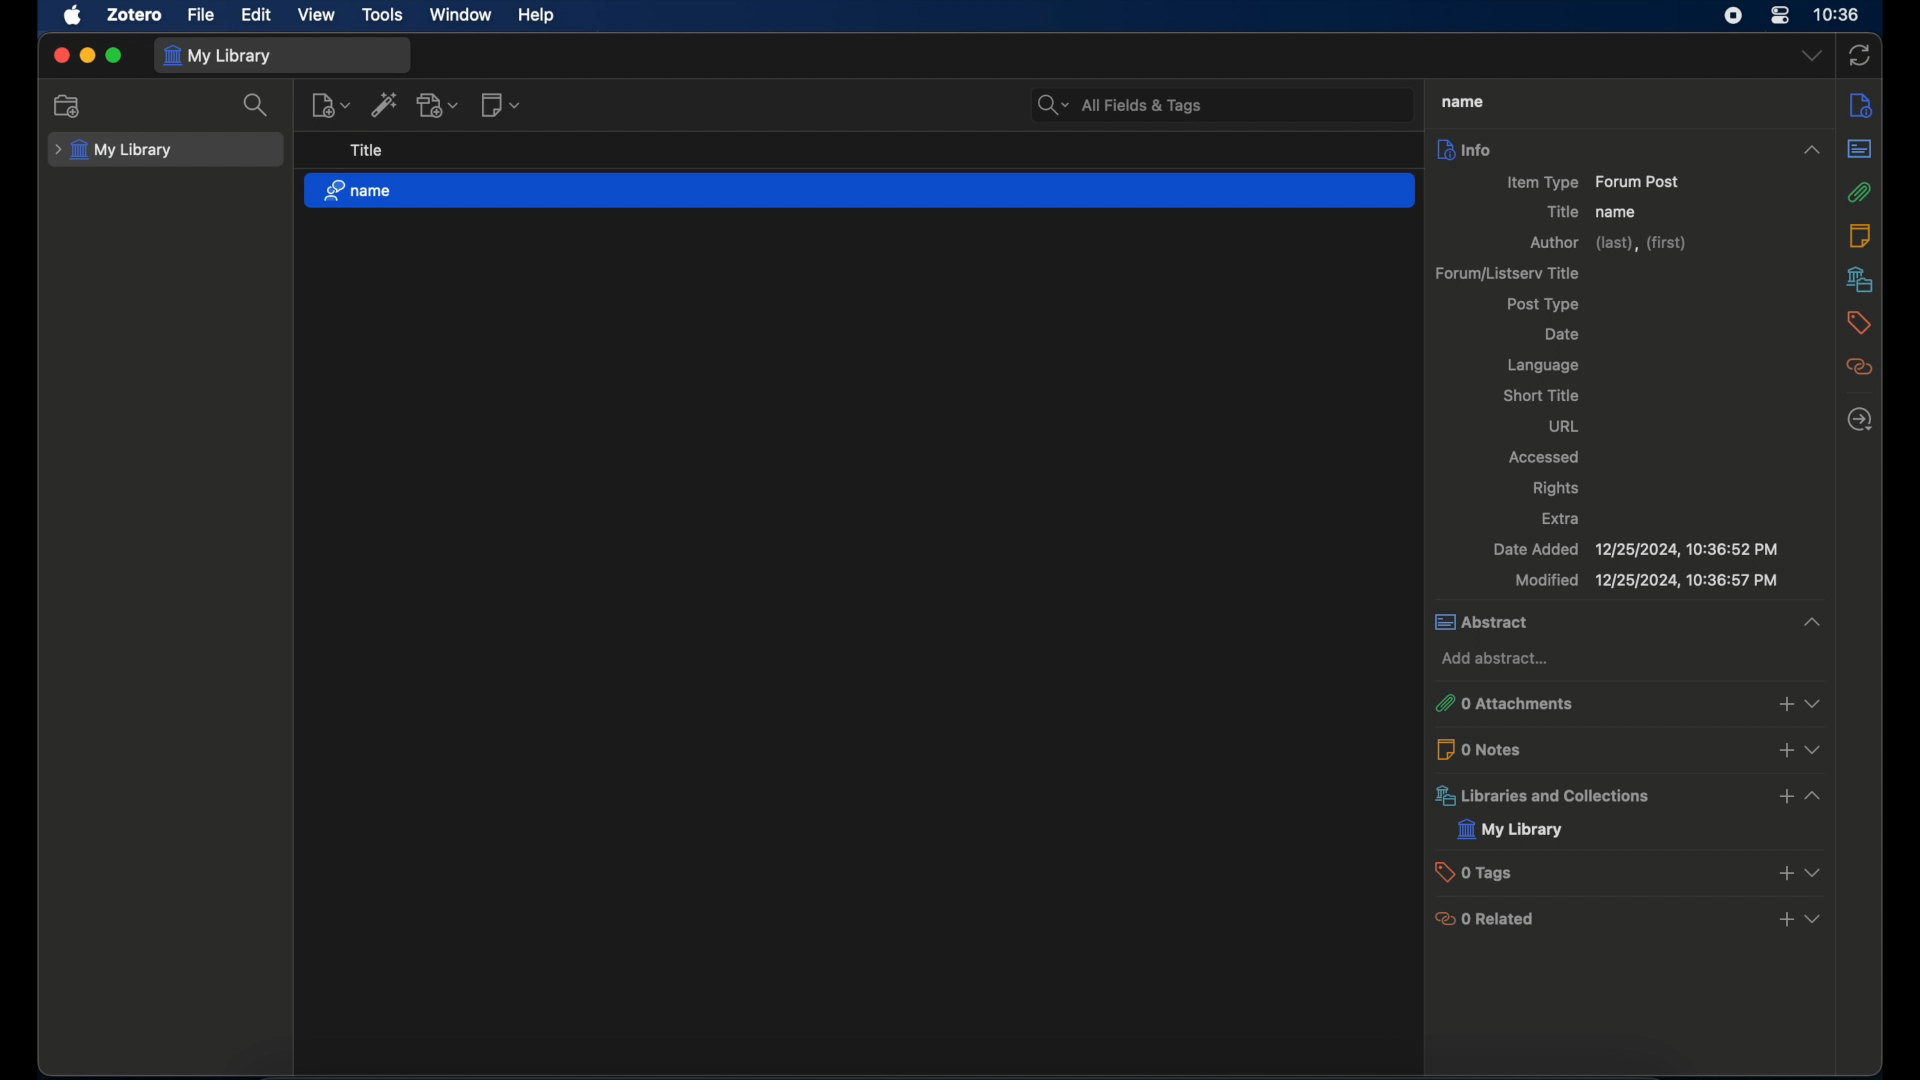 Image resolution: width=1920 pixels, height=1080 pixels. Describe the element at coordinates (1860, 323) in the screenshot. I see `tags` at that location.